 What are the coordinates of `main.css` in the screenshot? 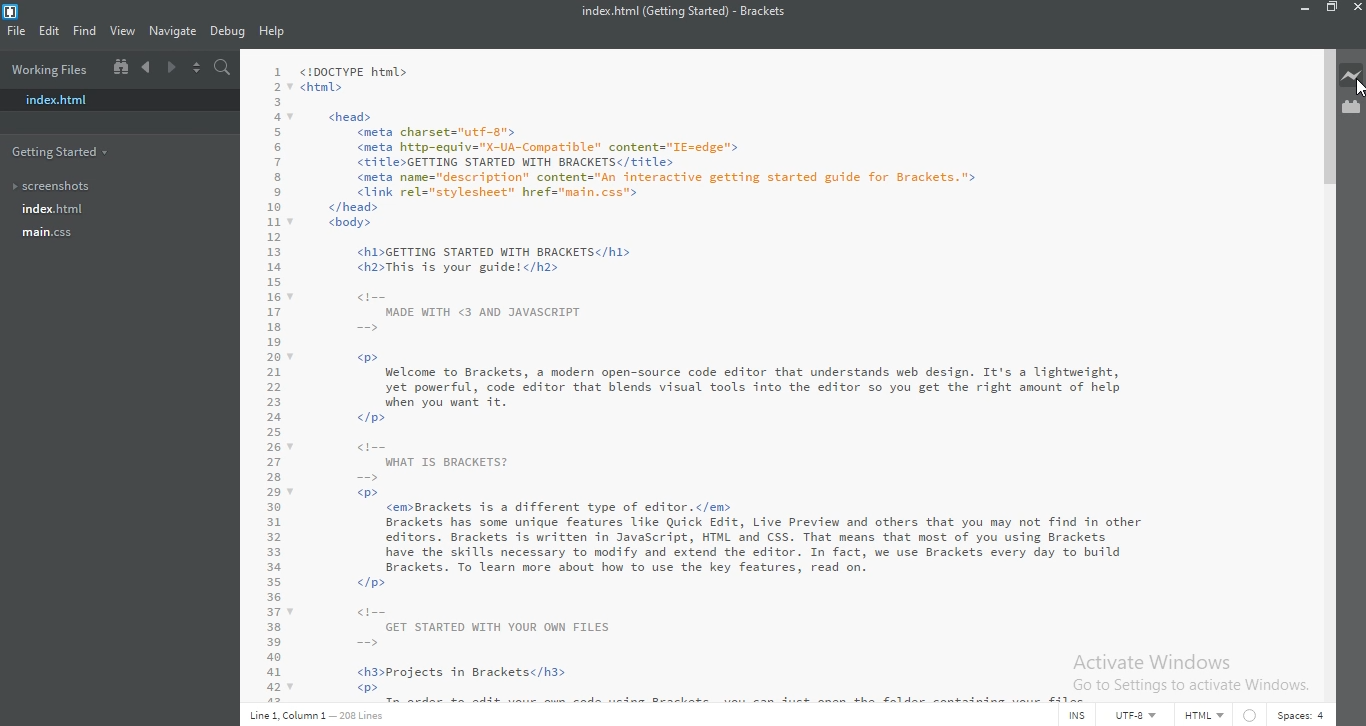 It's located at (46, 233).